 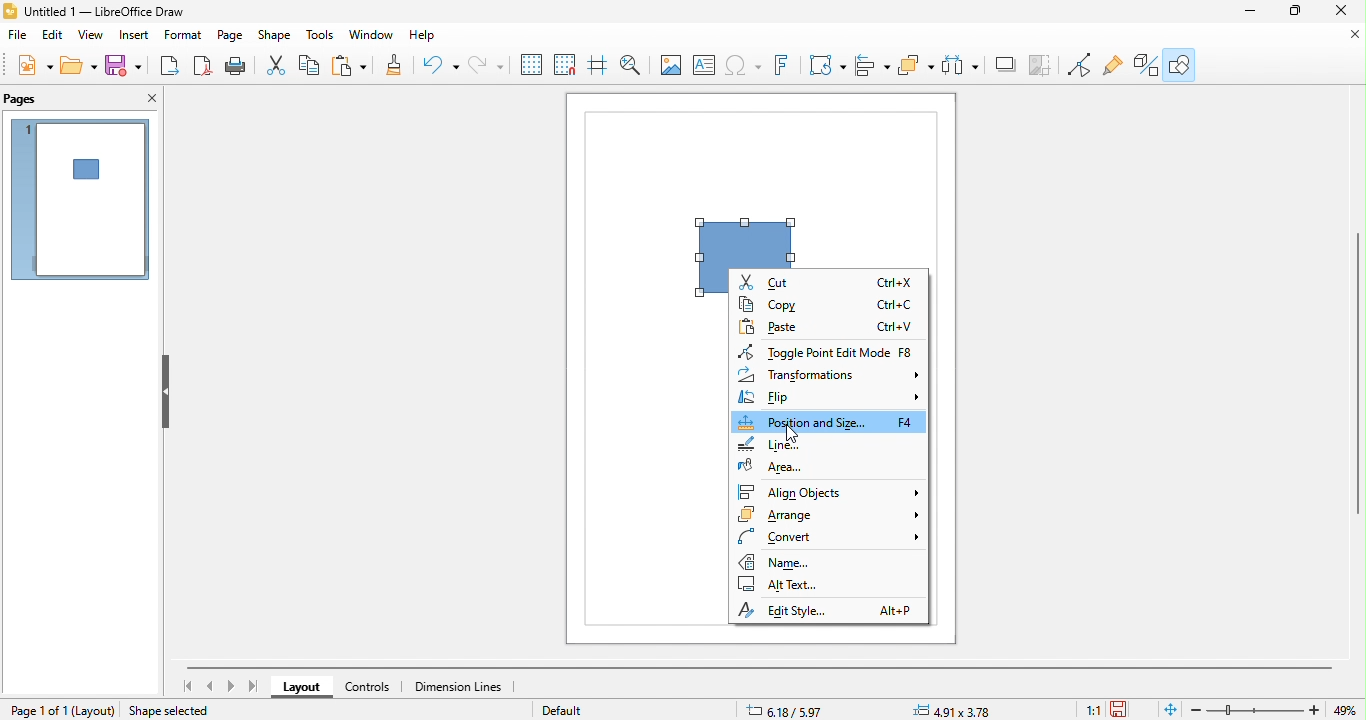 I want to click on next page, so click(x=231, y=686).